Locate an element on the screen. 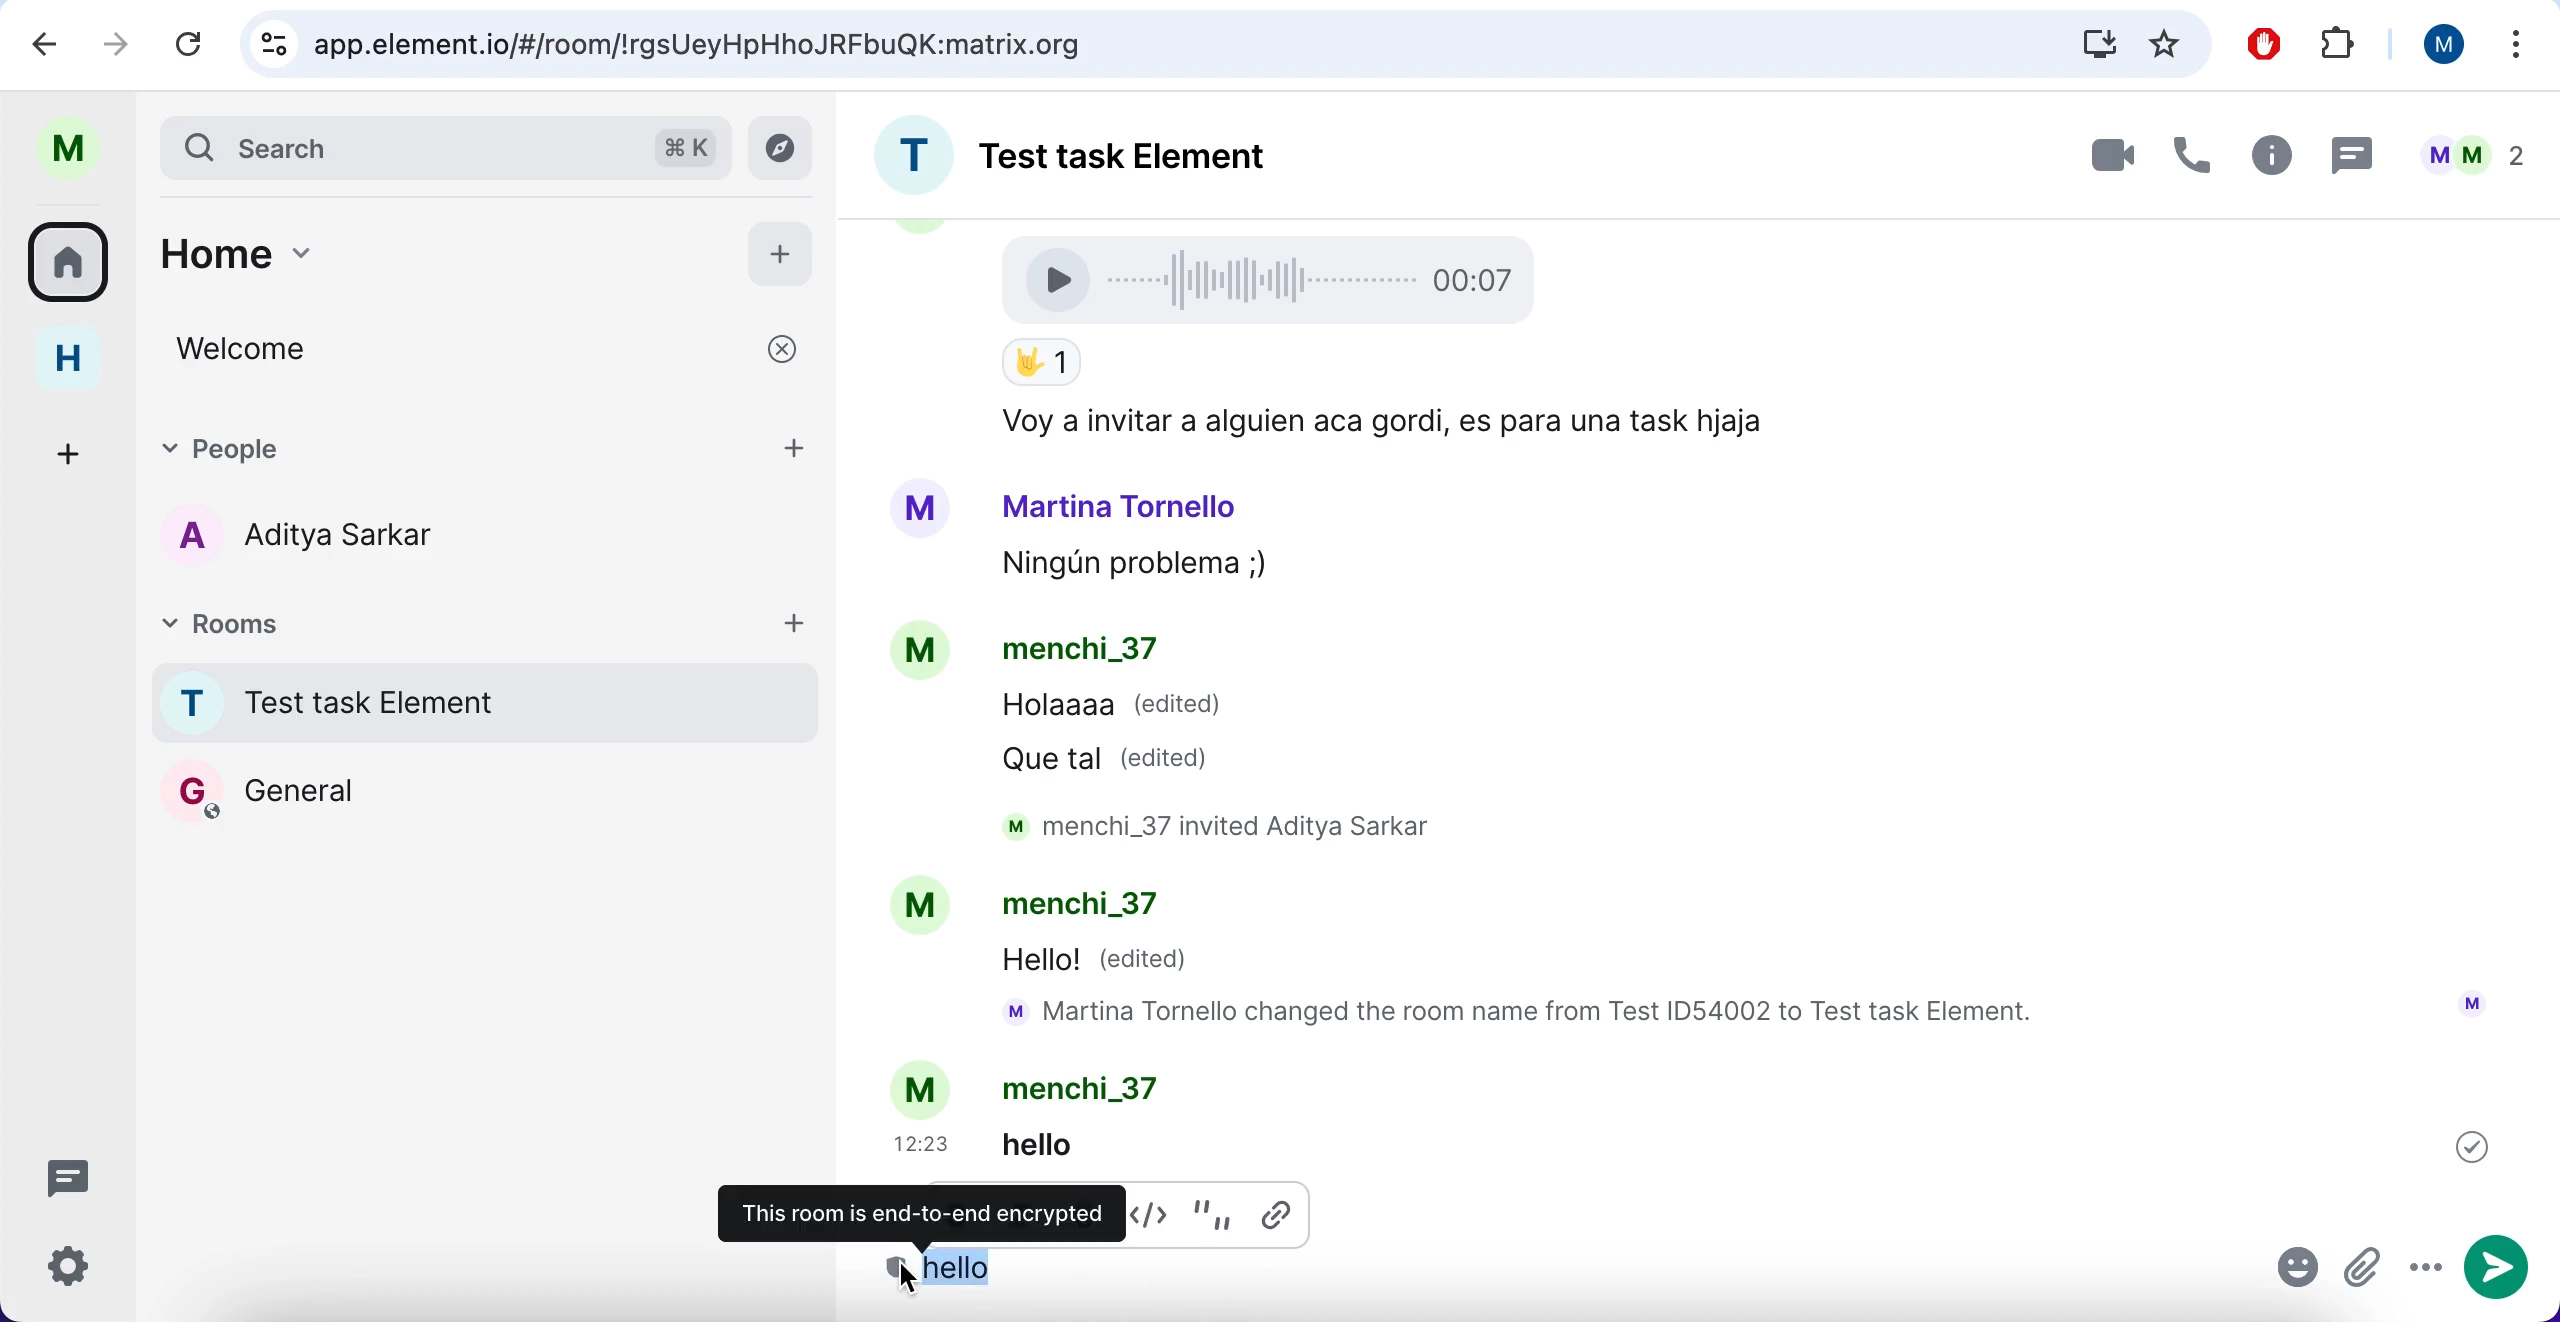 Image resolution: width=2560 pixels, height=1322 pixels. send message is located at coordinates (2501, 1268).